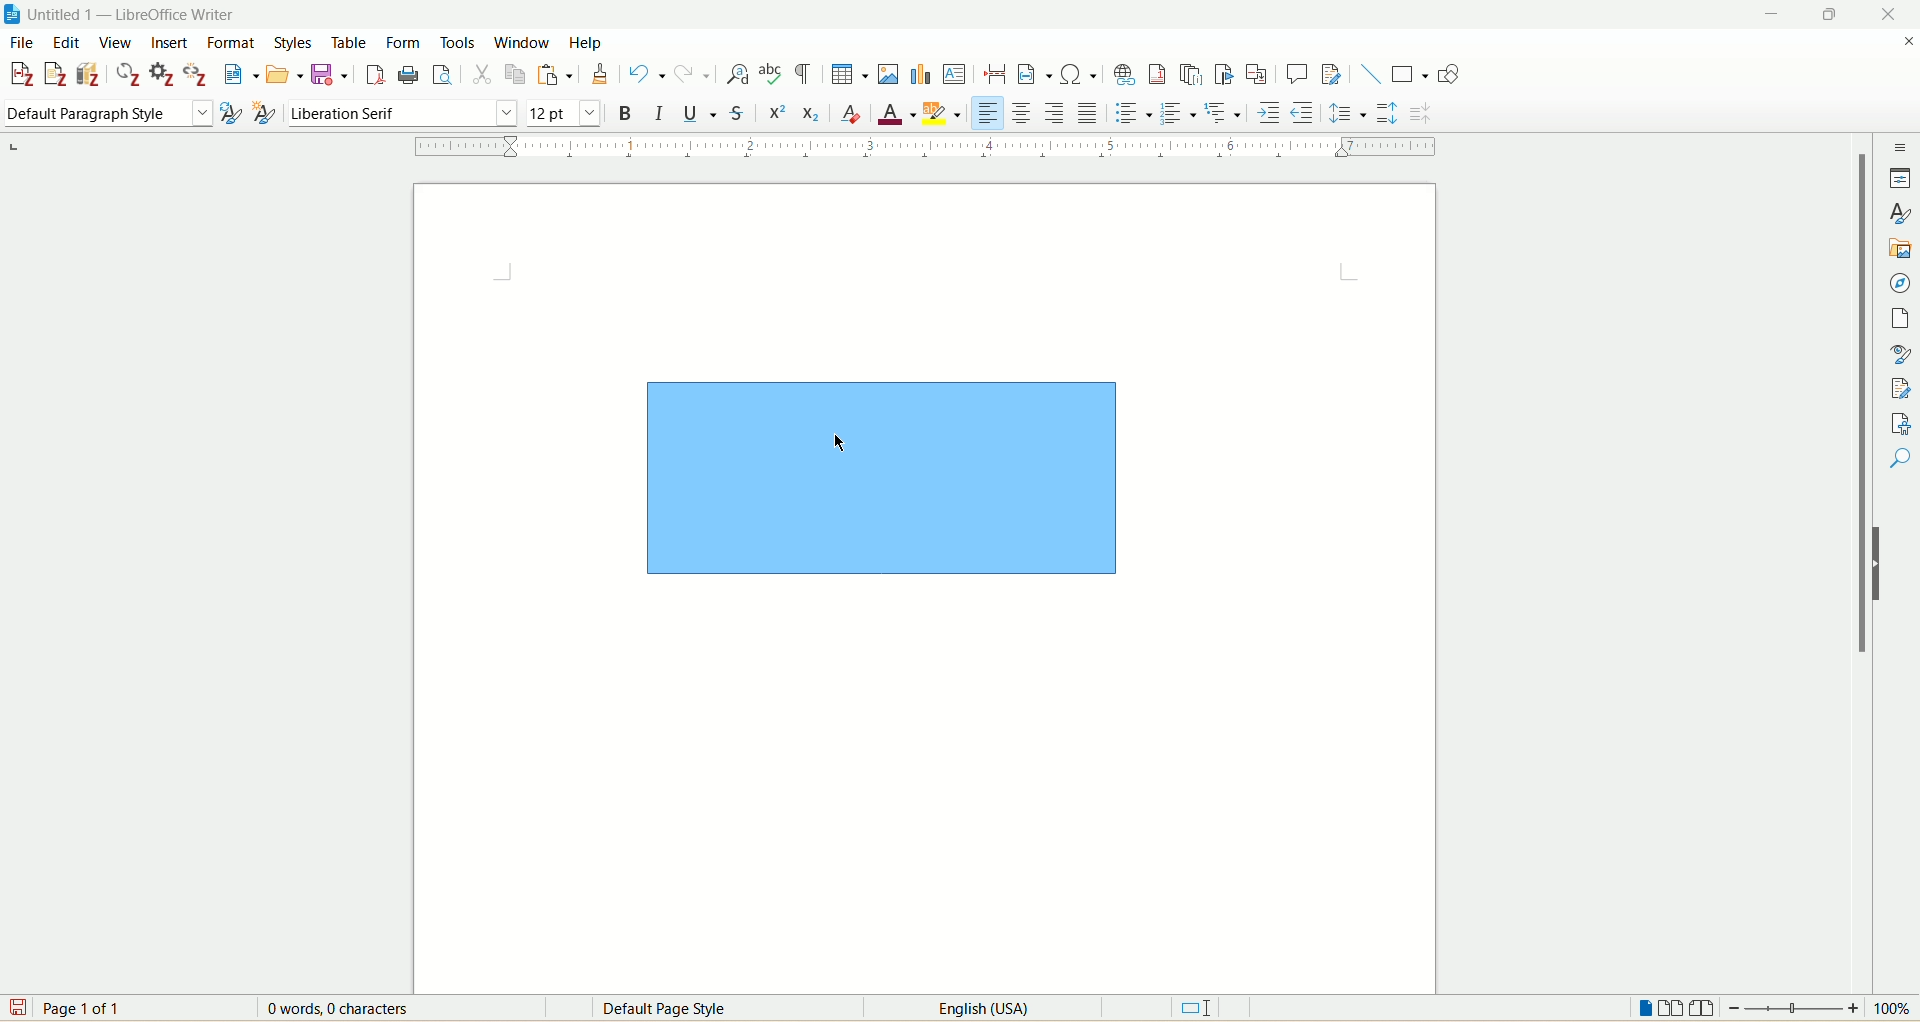  Describe the element at coordinates (89, 75) in the screenshot. I see `add bibliography` at that location.